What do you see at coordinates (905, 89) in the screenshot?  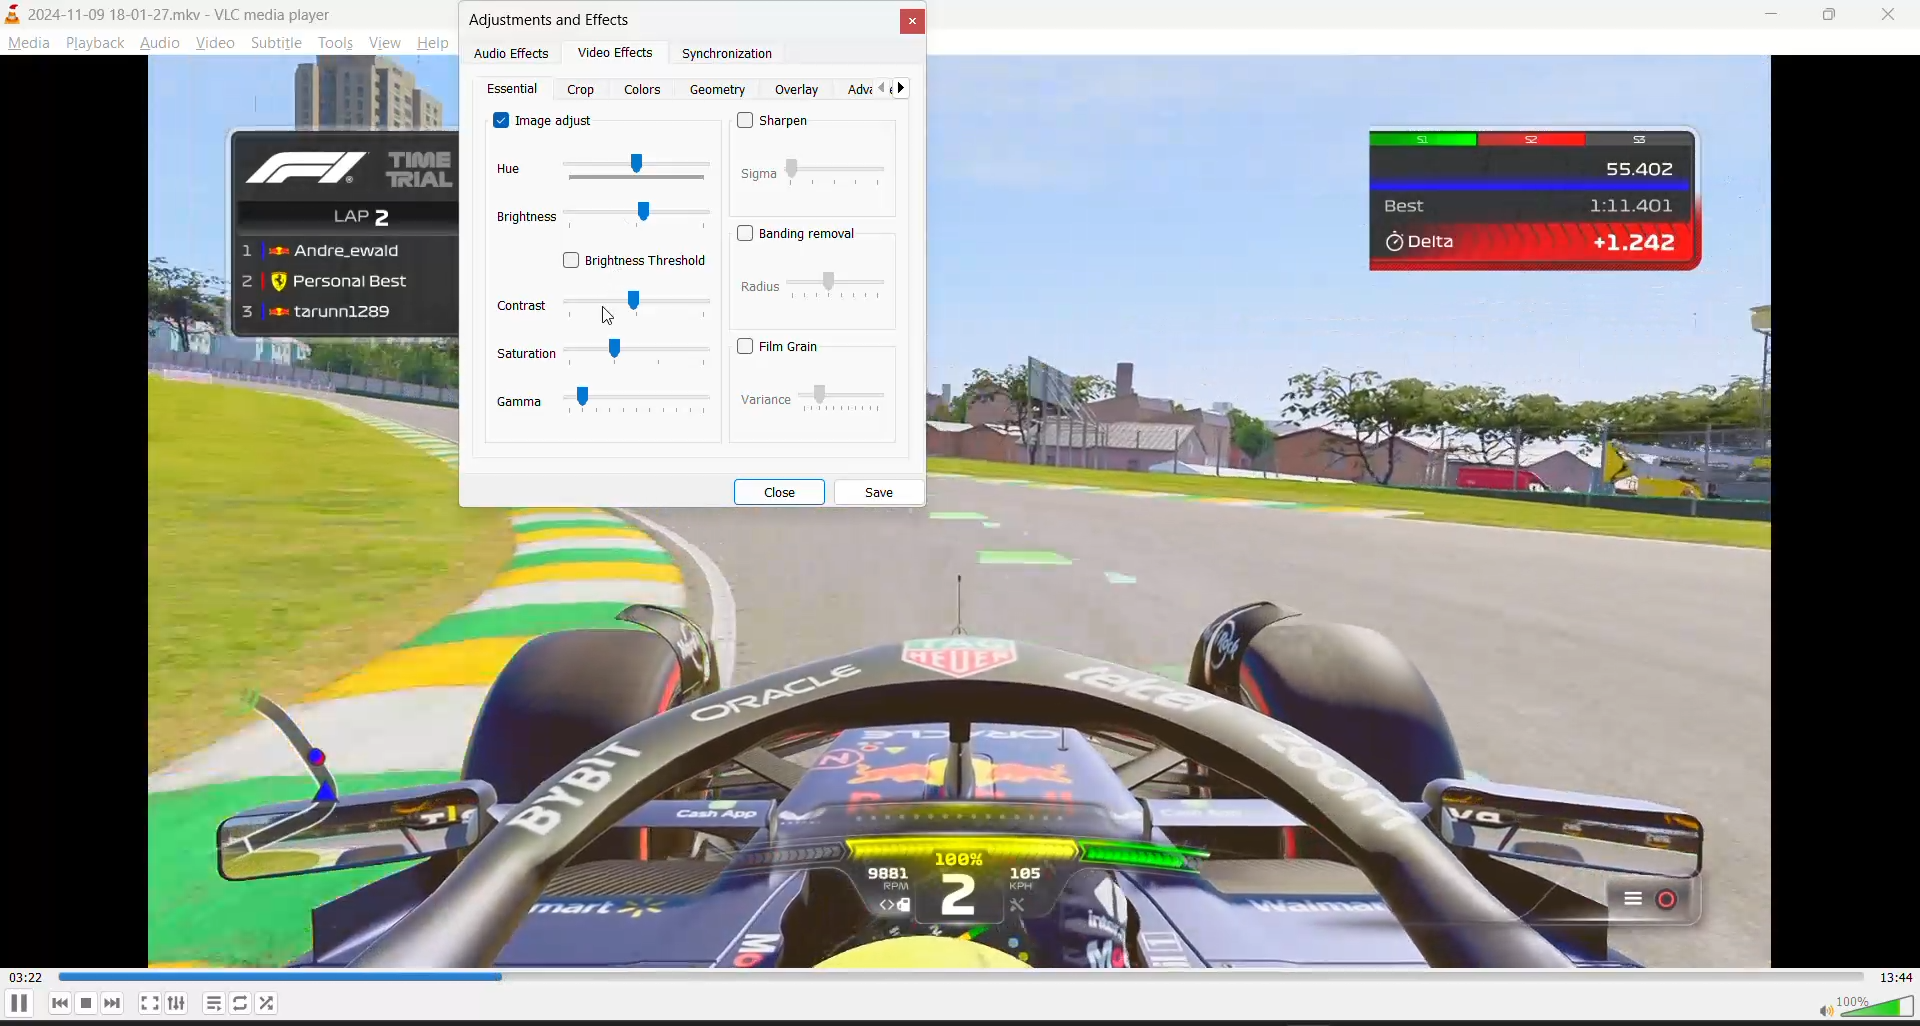 I see `next` at bounding box center [905, 89].